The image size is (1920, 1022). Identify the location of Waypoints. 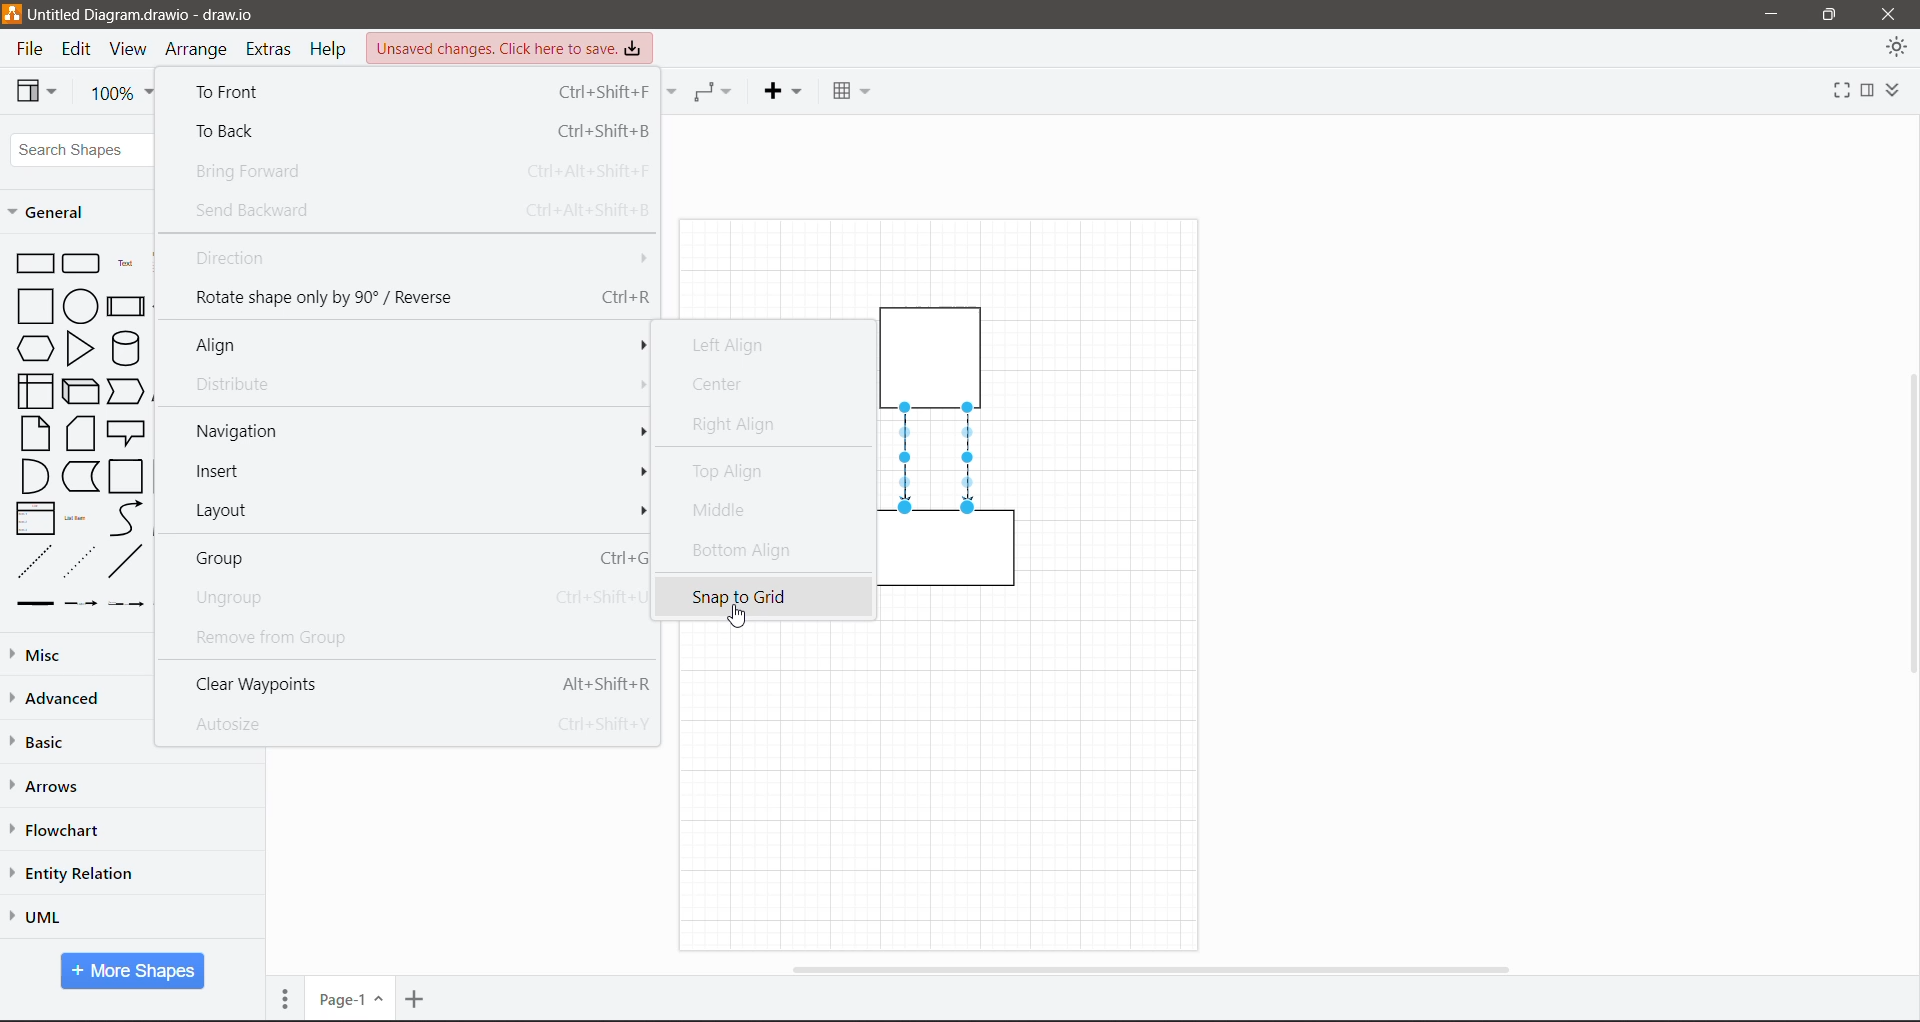
(714, 91).